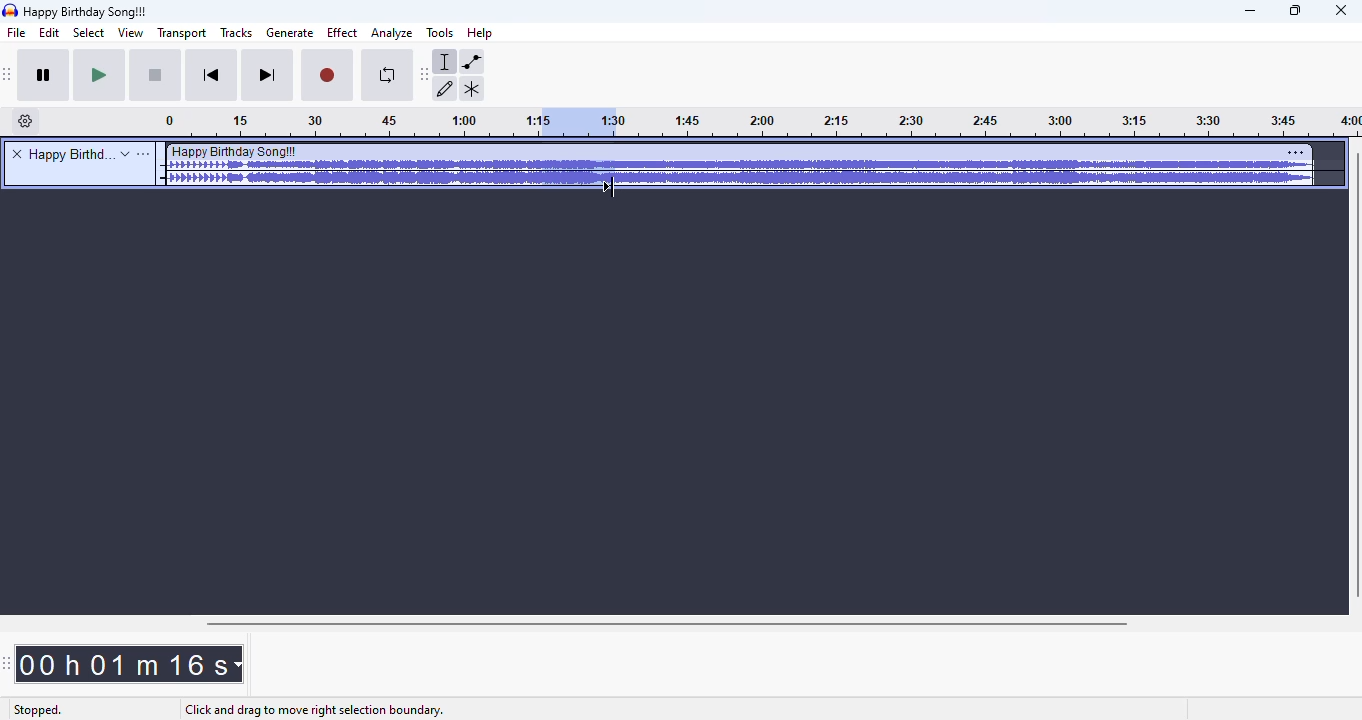 The width and height of the screenshot is (1362, 720). Describe the element at coordinates (17, 153) in the screenshot. I see `delete track` at that location.